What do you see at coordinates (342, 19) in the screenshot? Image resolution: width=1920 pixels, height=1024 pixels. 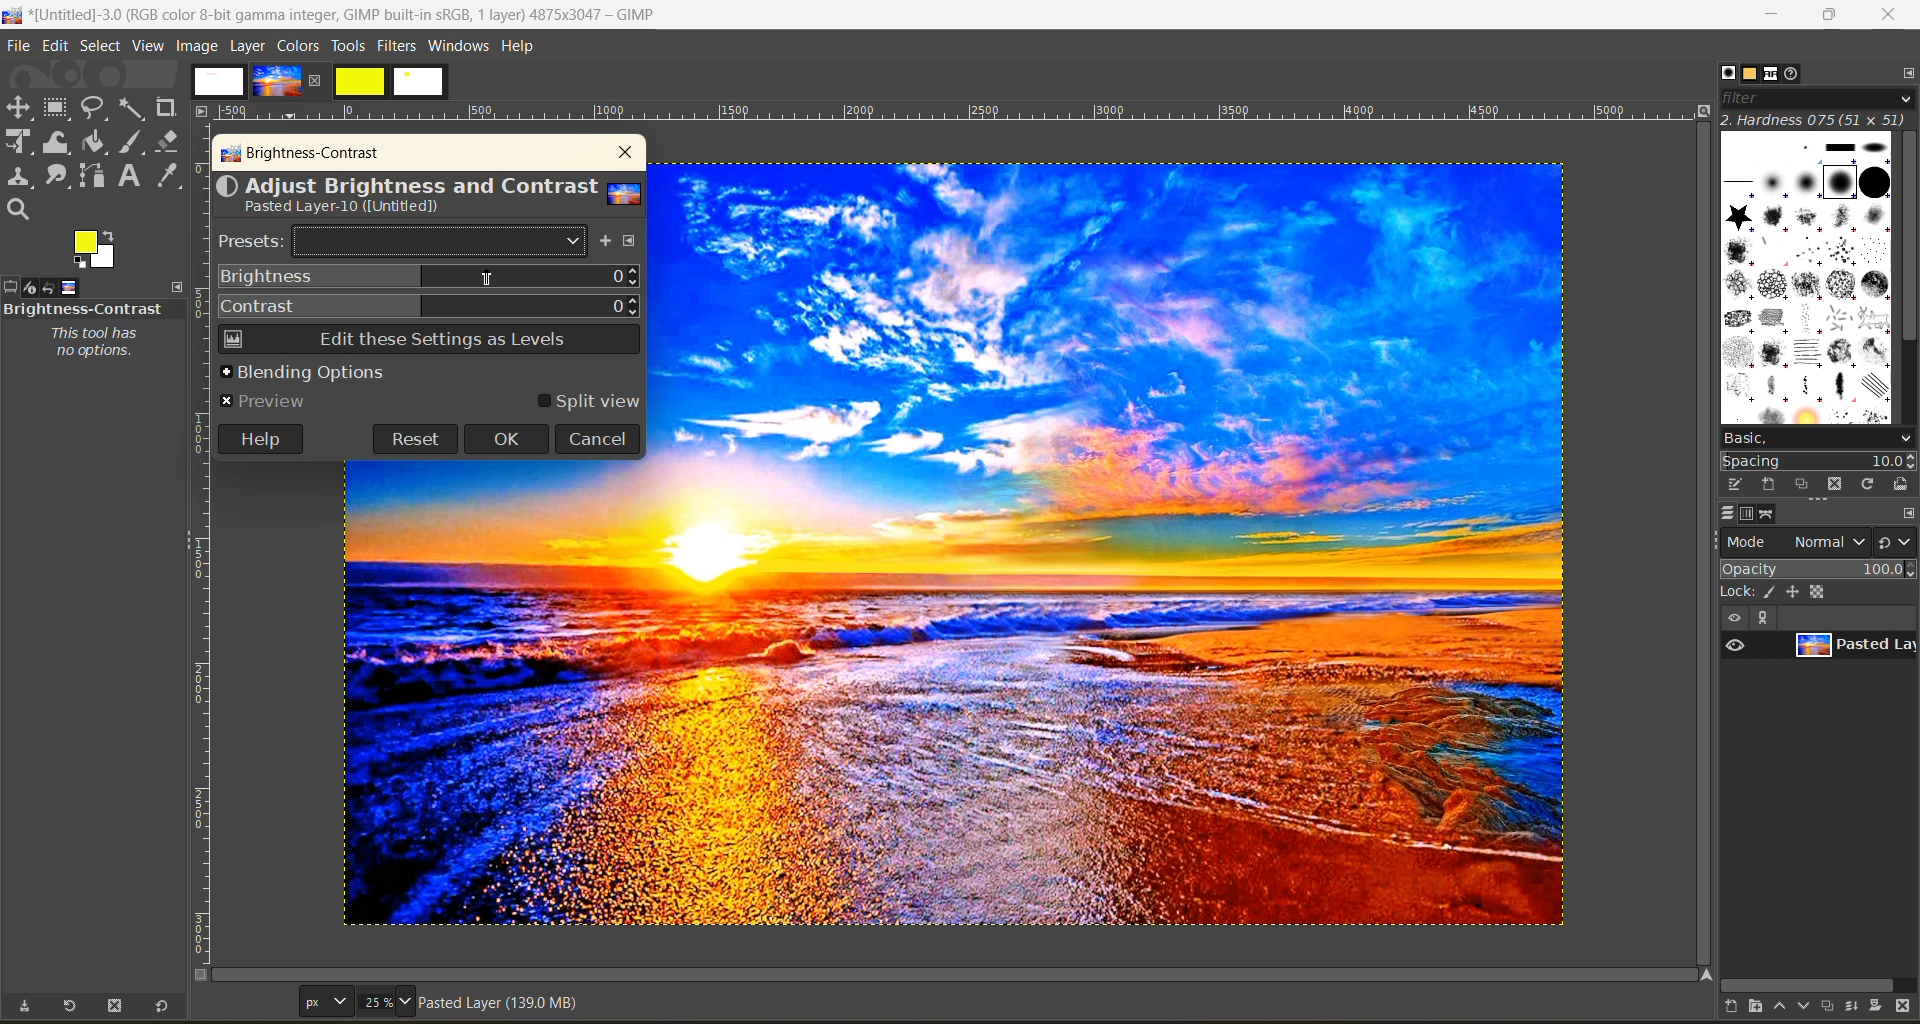 I see `file name and app title` at bounding box center [342, 19].